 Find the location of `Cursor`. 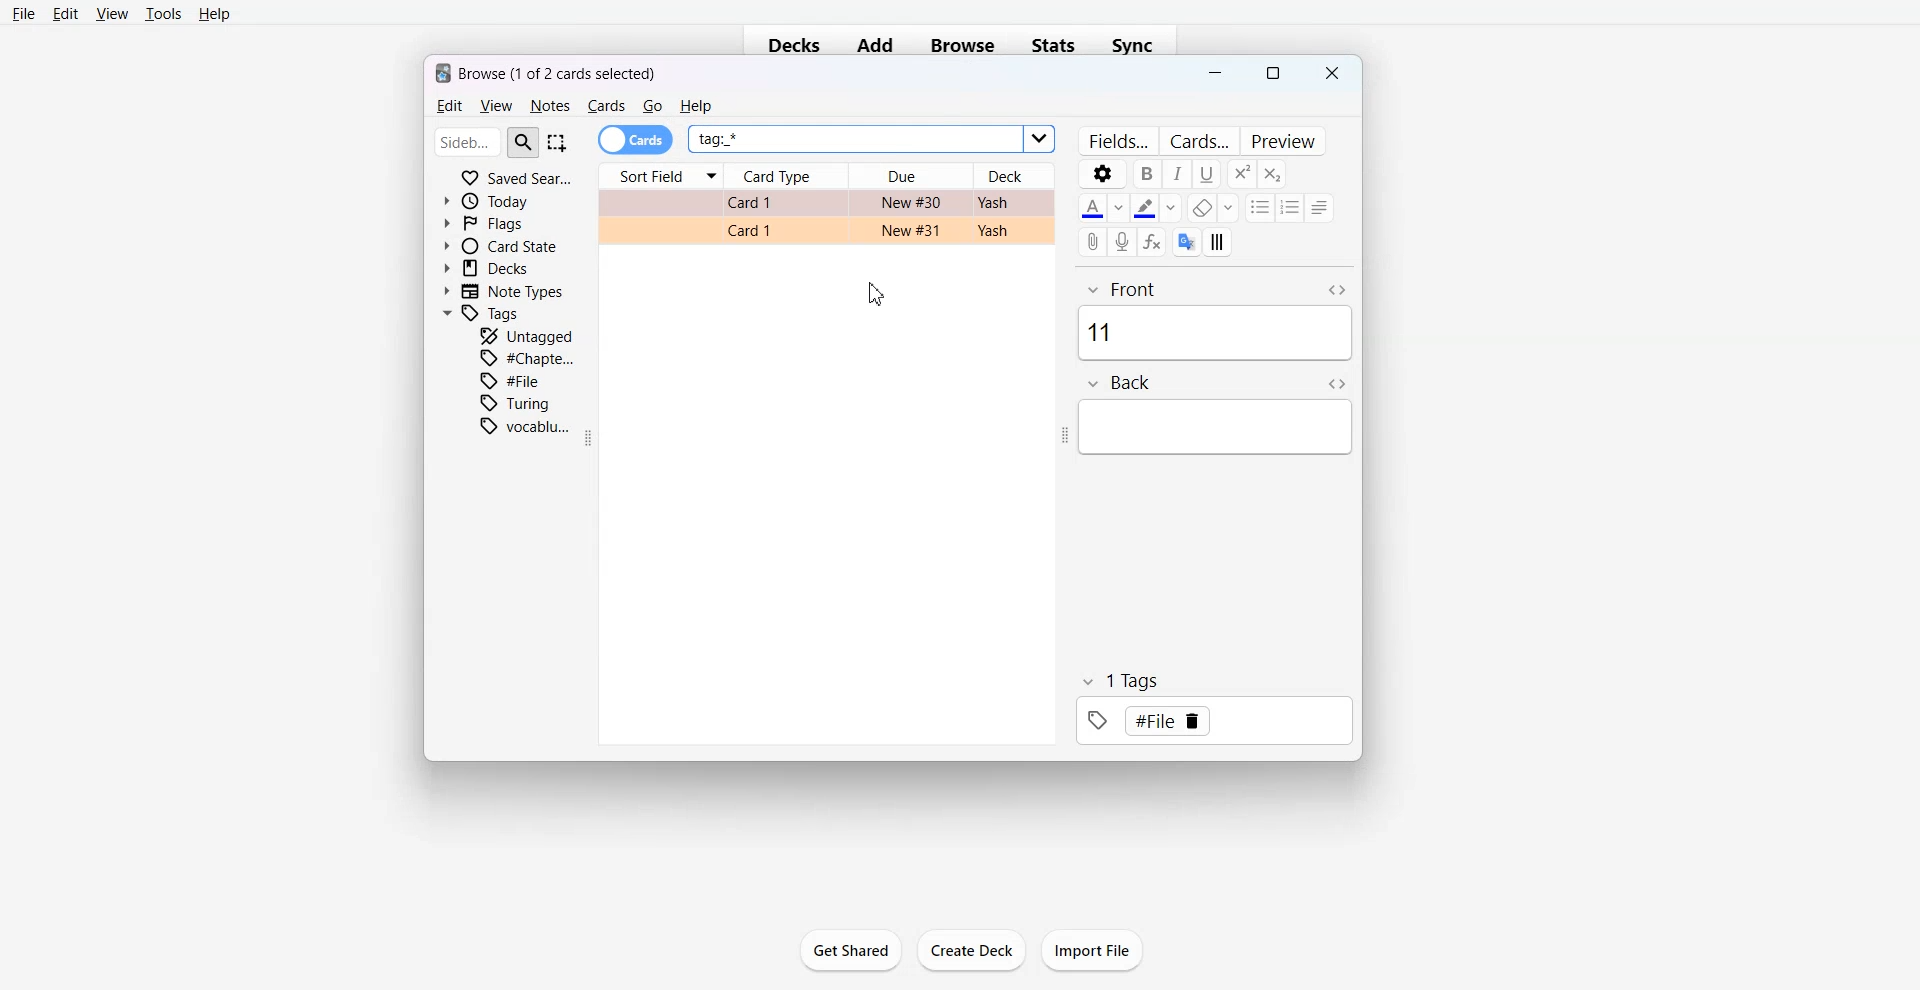

Cursor is located at coordinates (877, 292).